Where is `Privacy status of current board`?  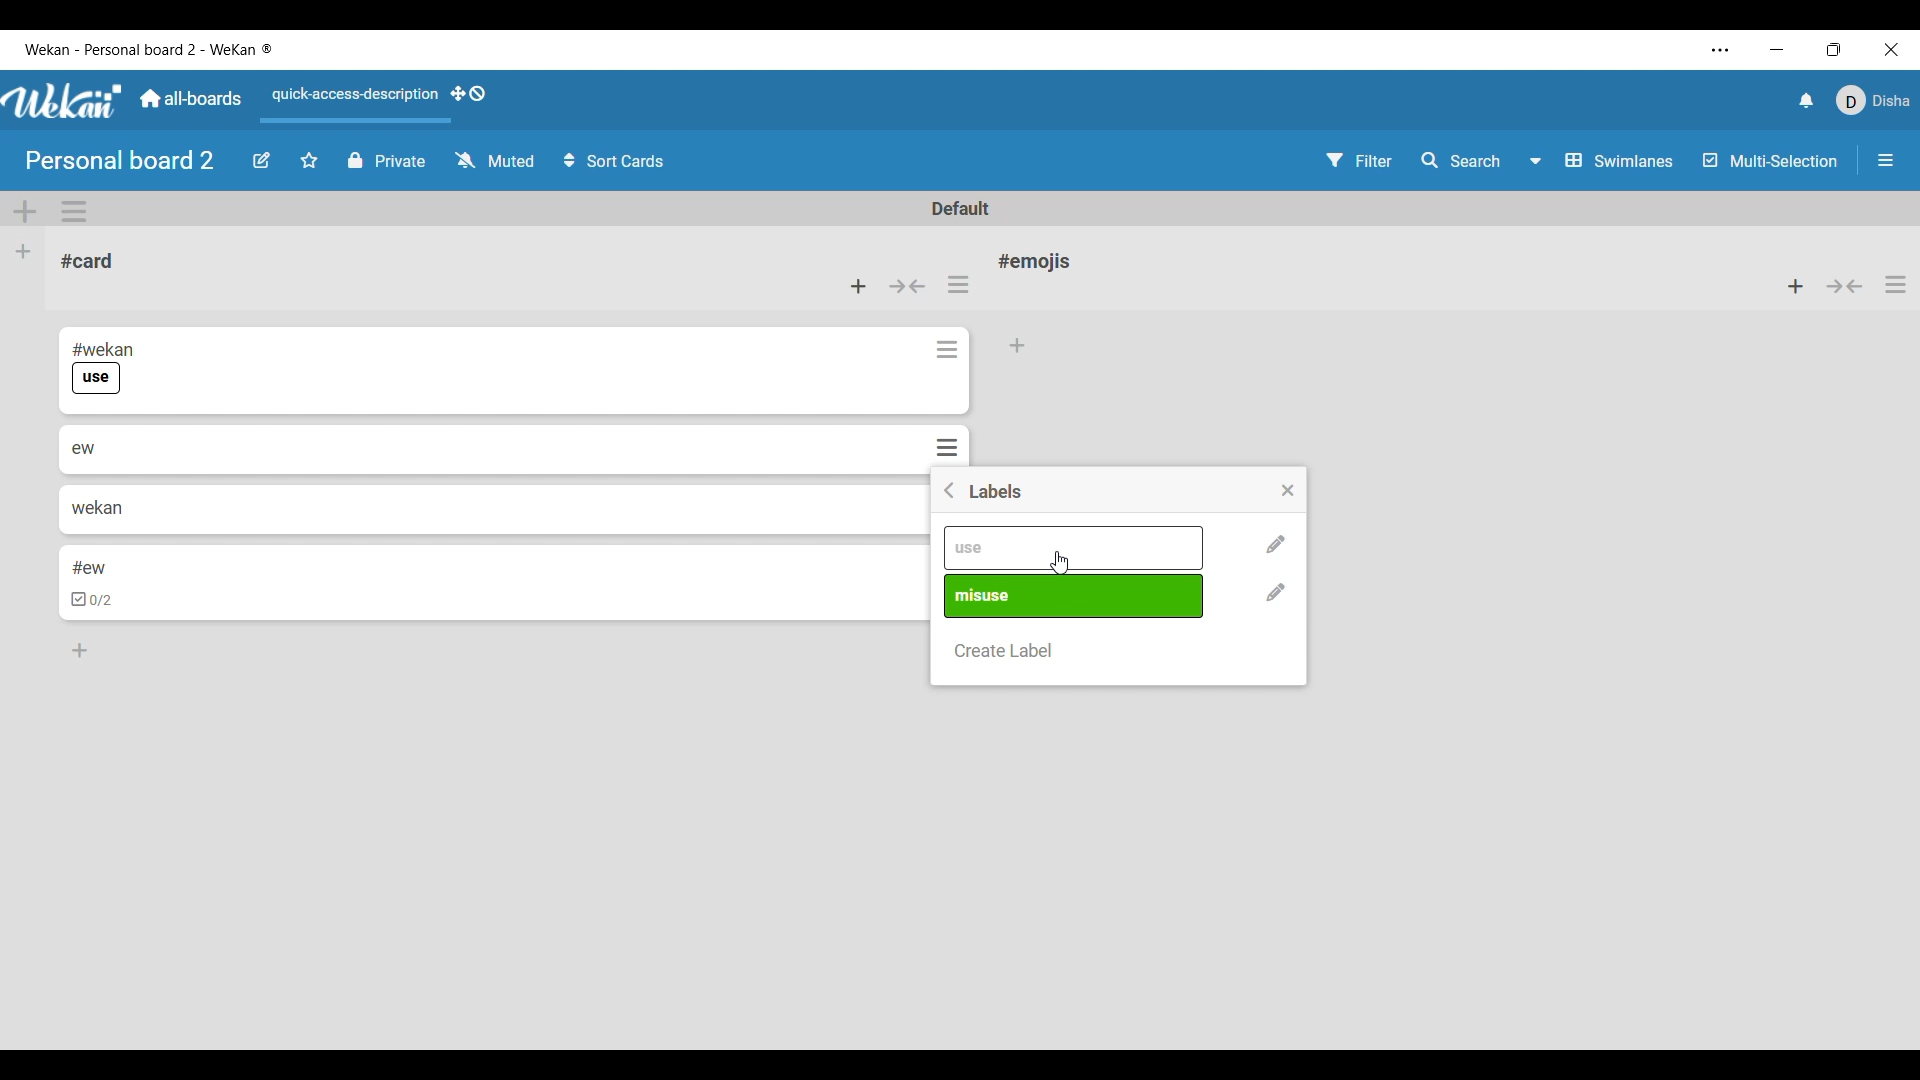
Privacy status of current board is located at coordinates (387, 160).